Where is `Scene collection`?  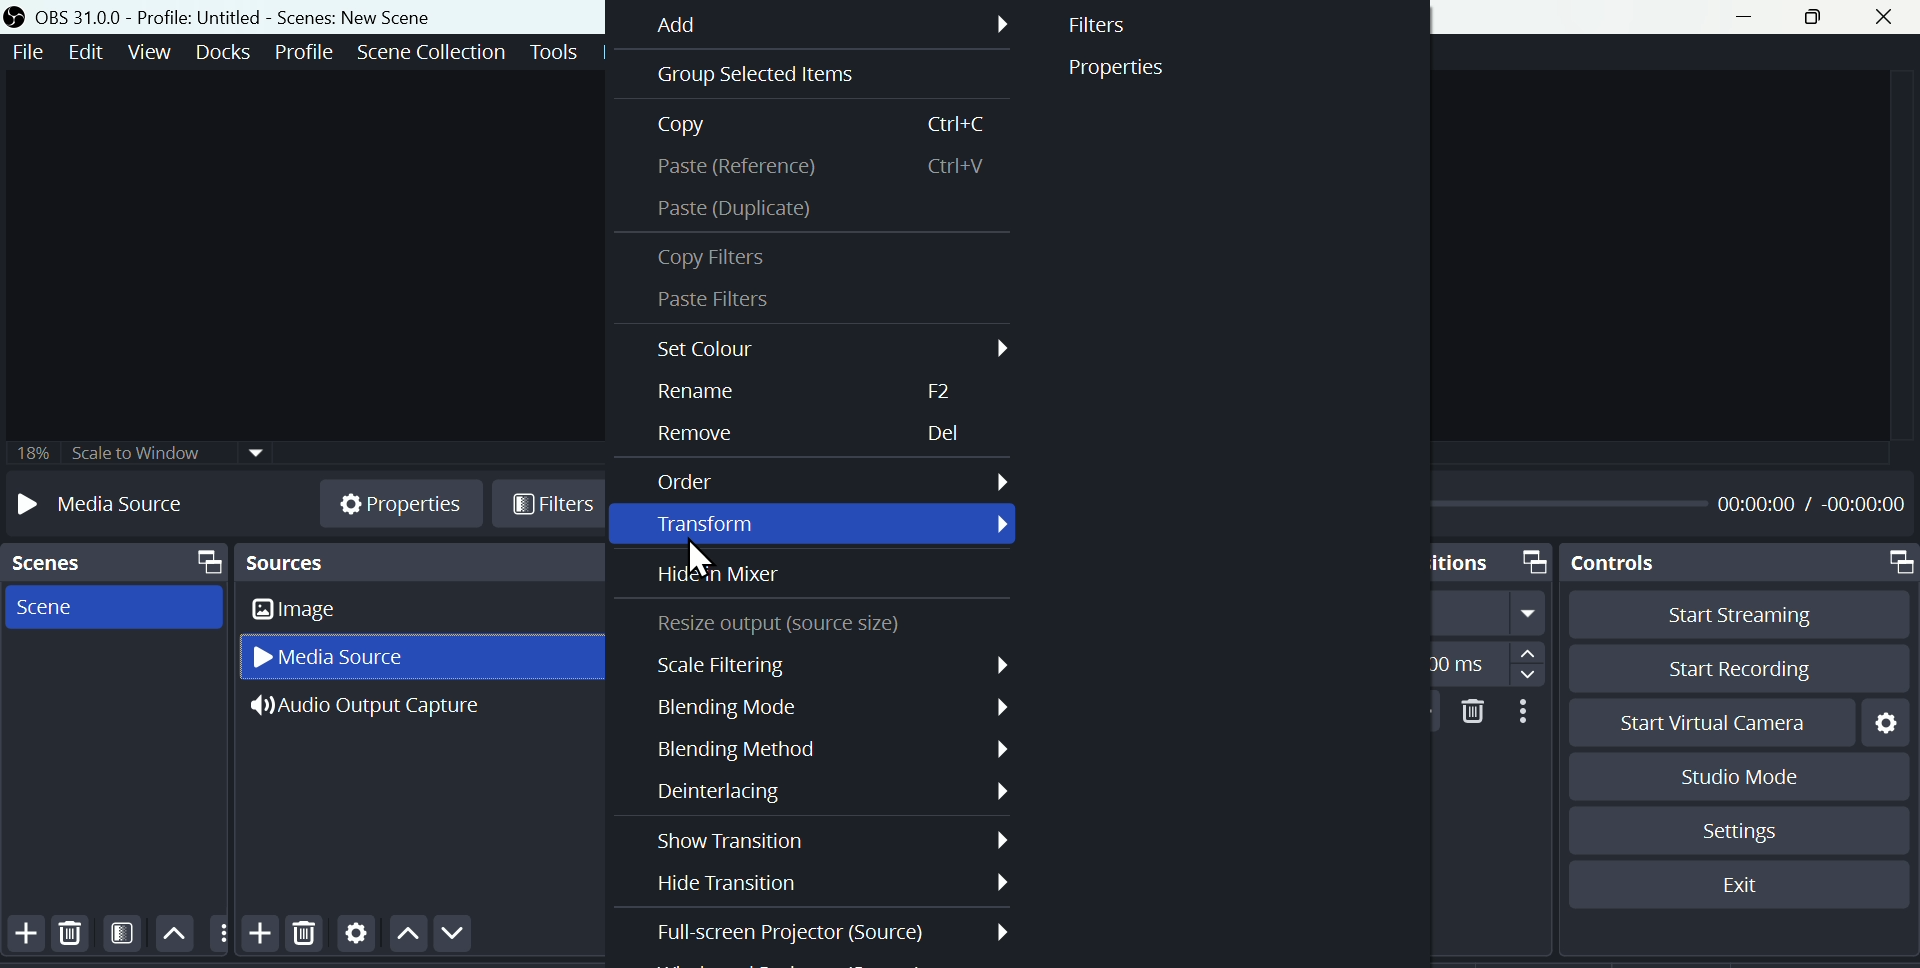 Scene collection is located at coordinates (429, 50).